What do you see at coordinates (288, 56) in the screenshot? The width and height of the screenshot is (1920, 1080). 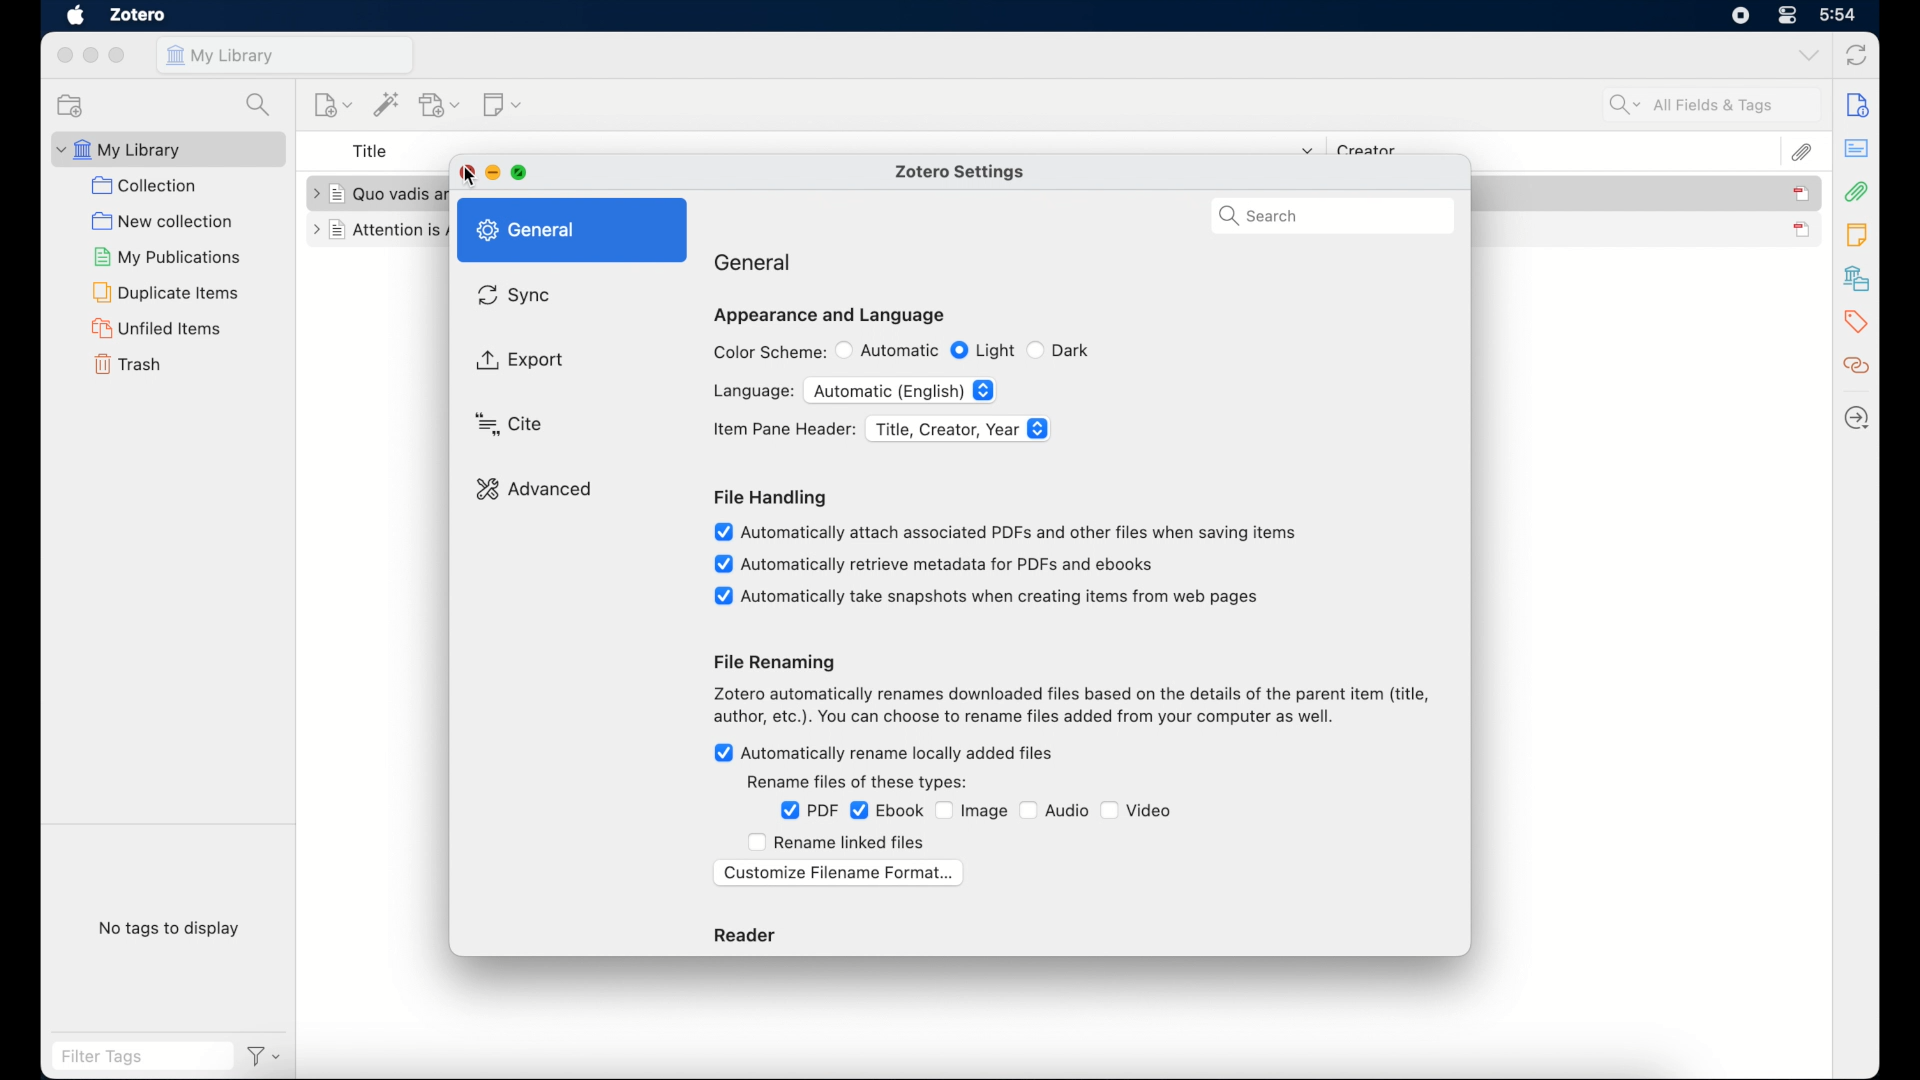 I see `my library tab` at bounding box center [288, 56].